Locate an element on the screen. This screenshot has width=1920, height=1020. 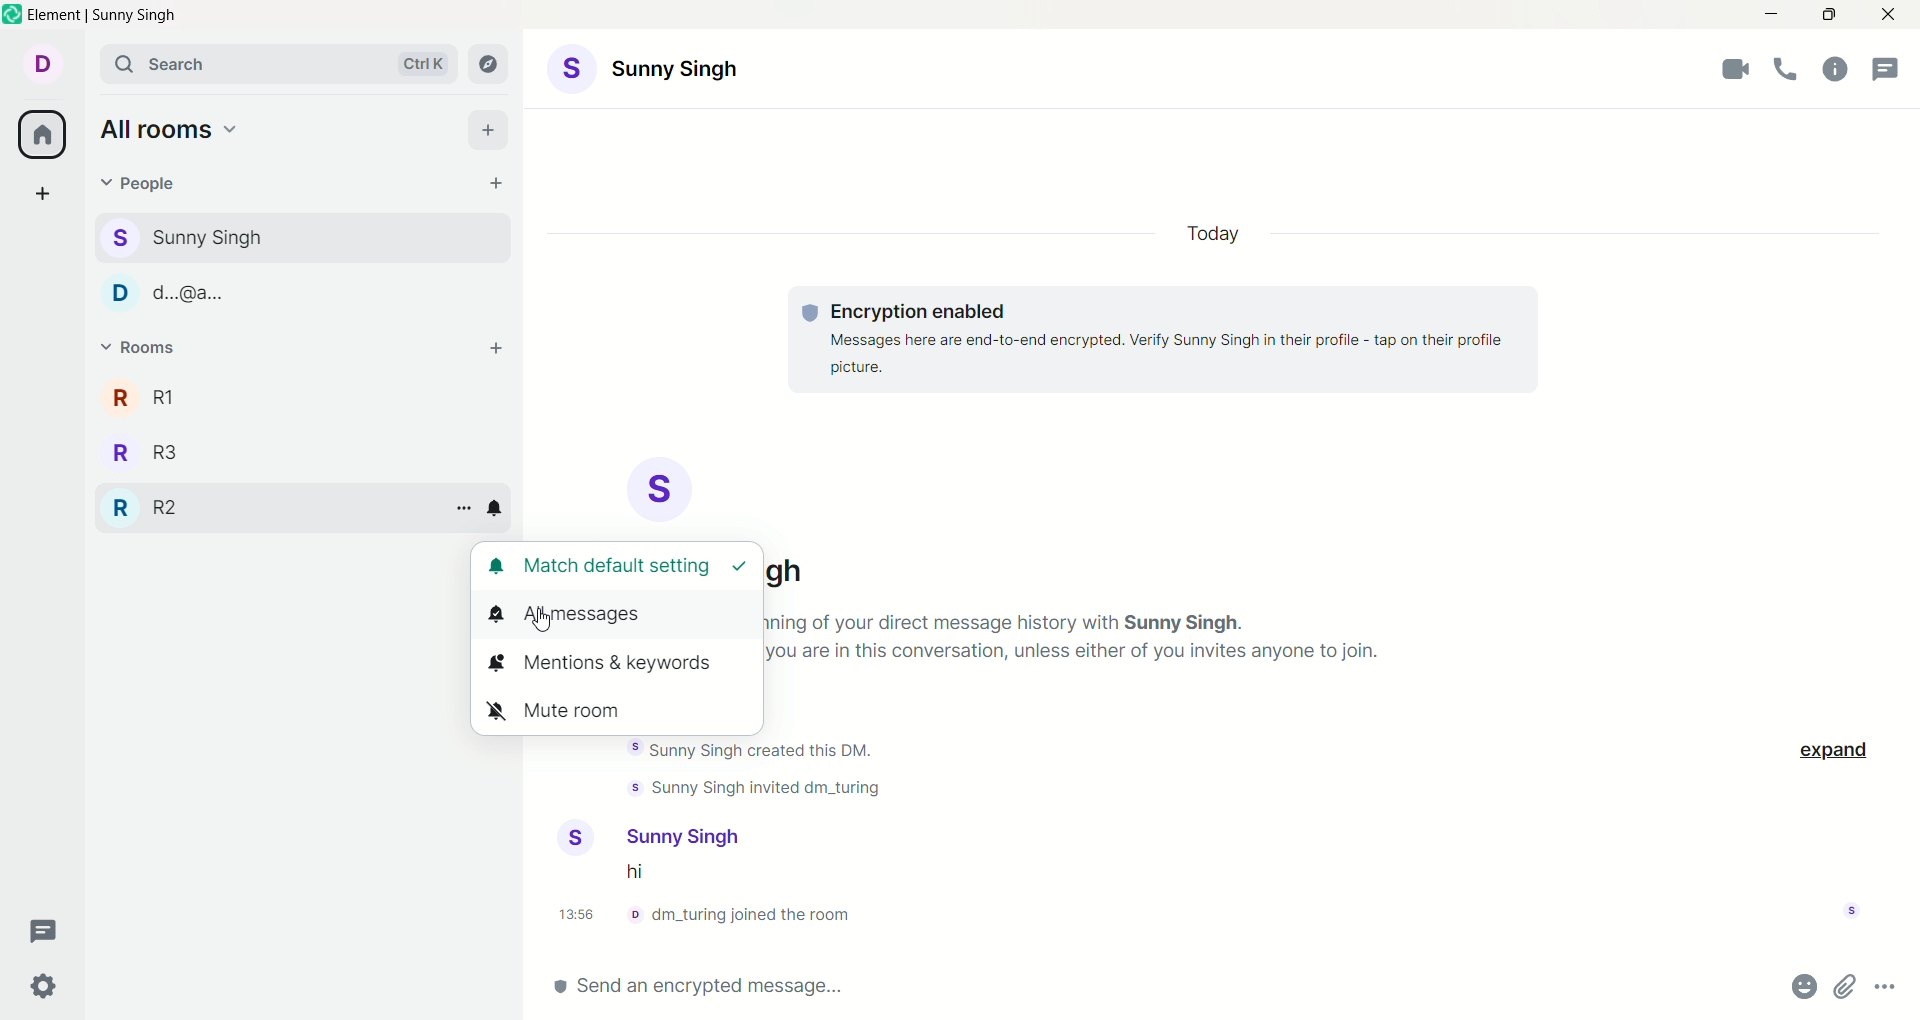
acccount is located at coordinates (693, 72).